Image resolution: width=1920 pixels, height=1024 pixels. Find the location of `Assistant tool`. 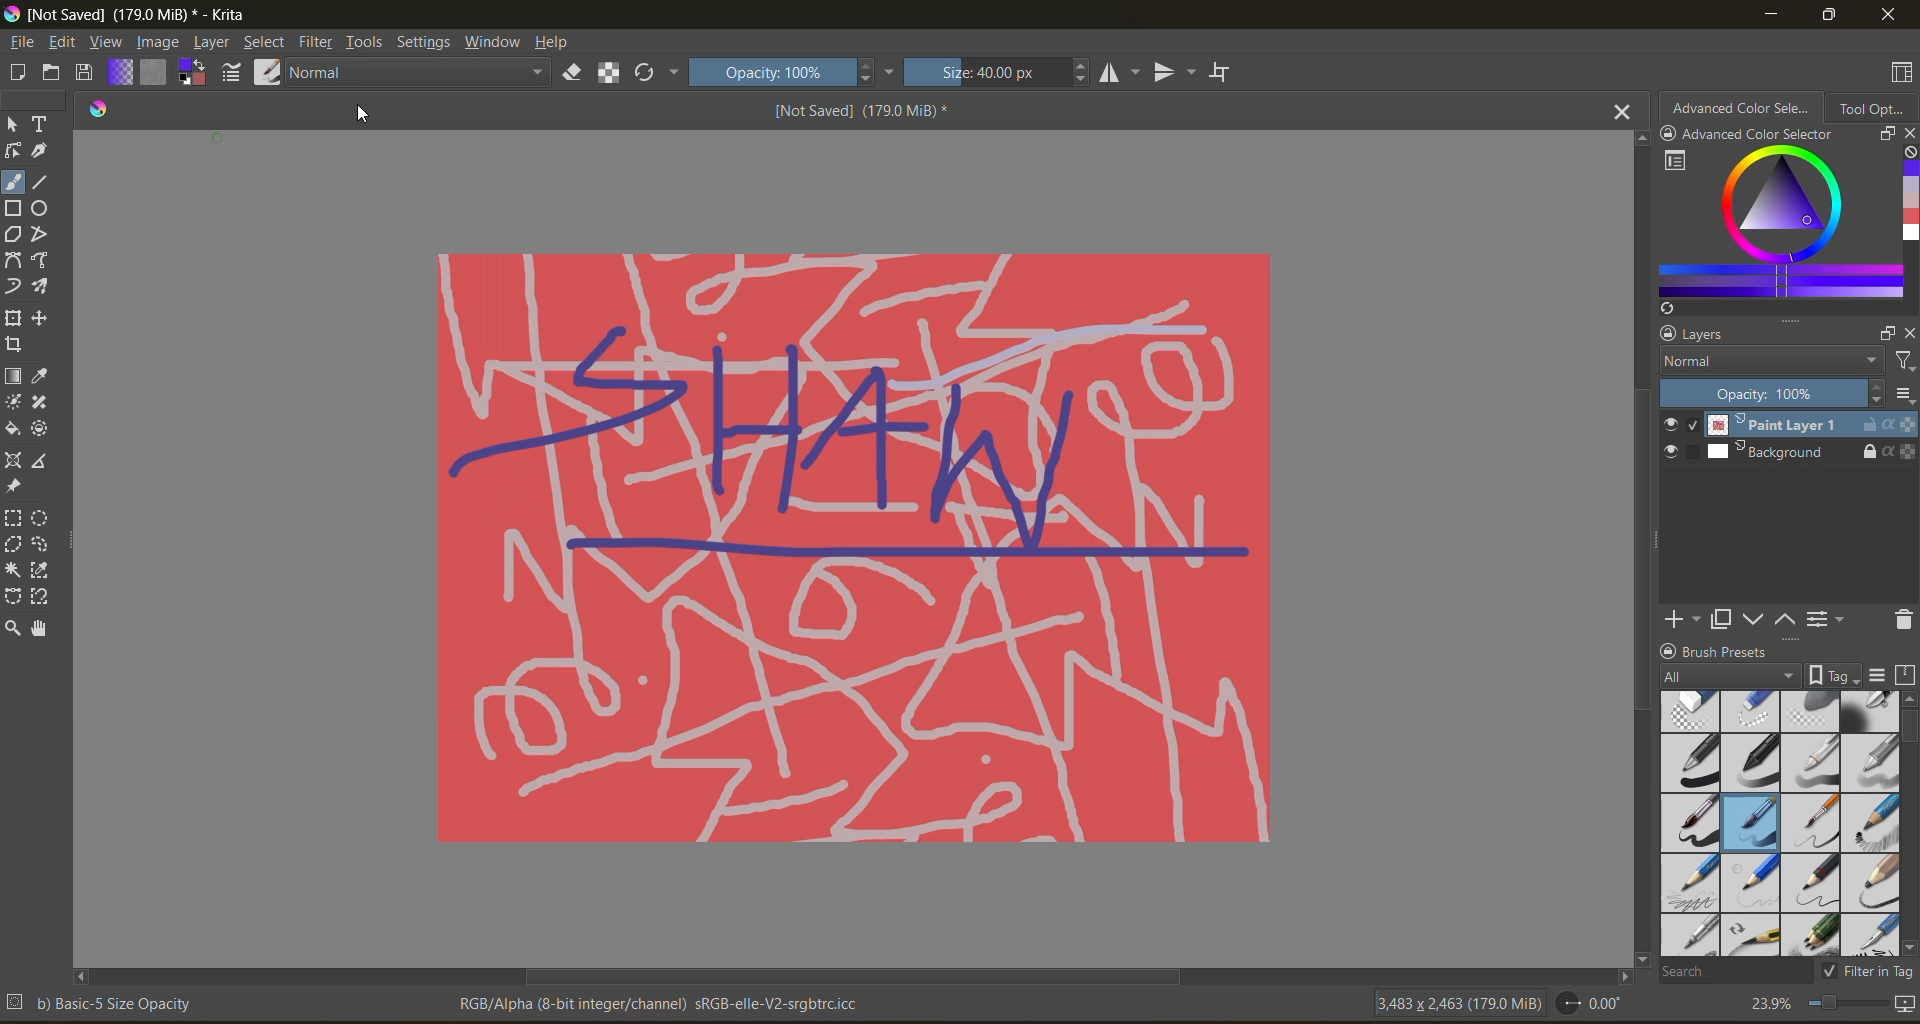

Assistant tool is located at coordinates (16, 460).